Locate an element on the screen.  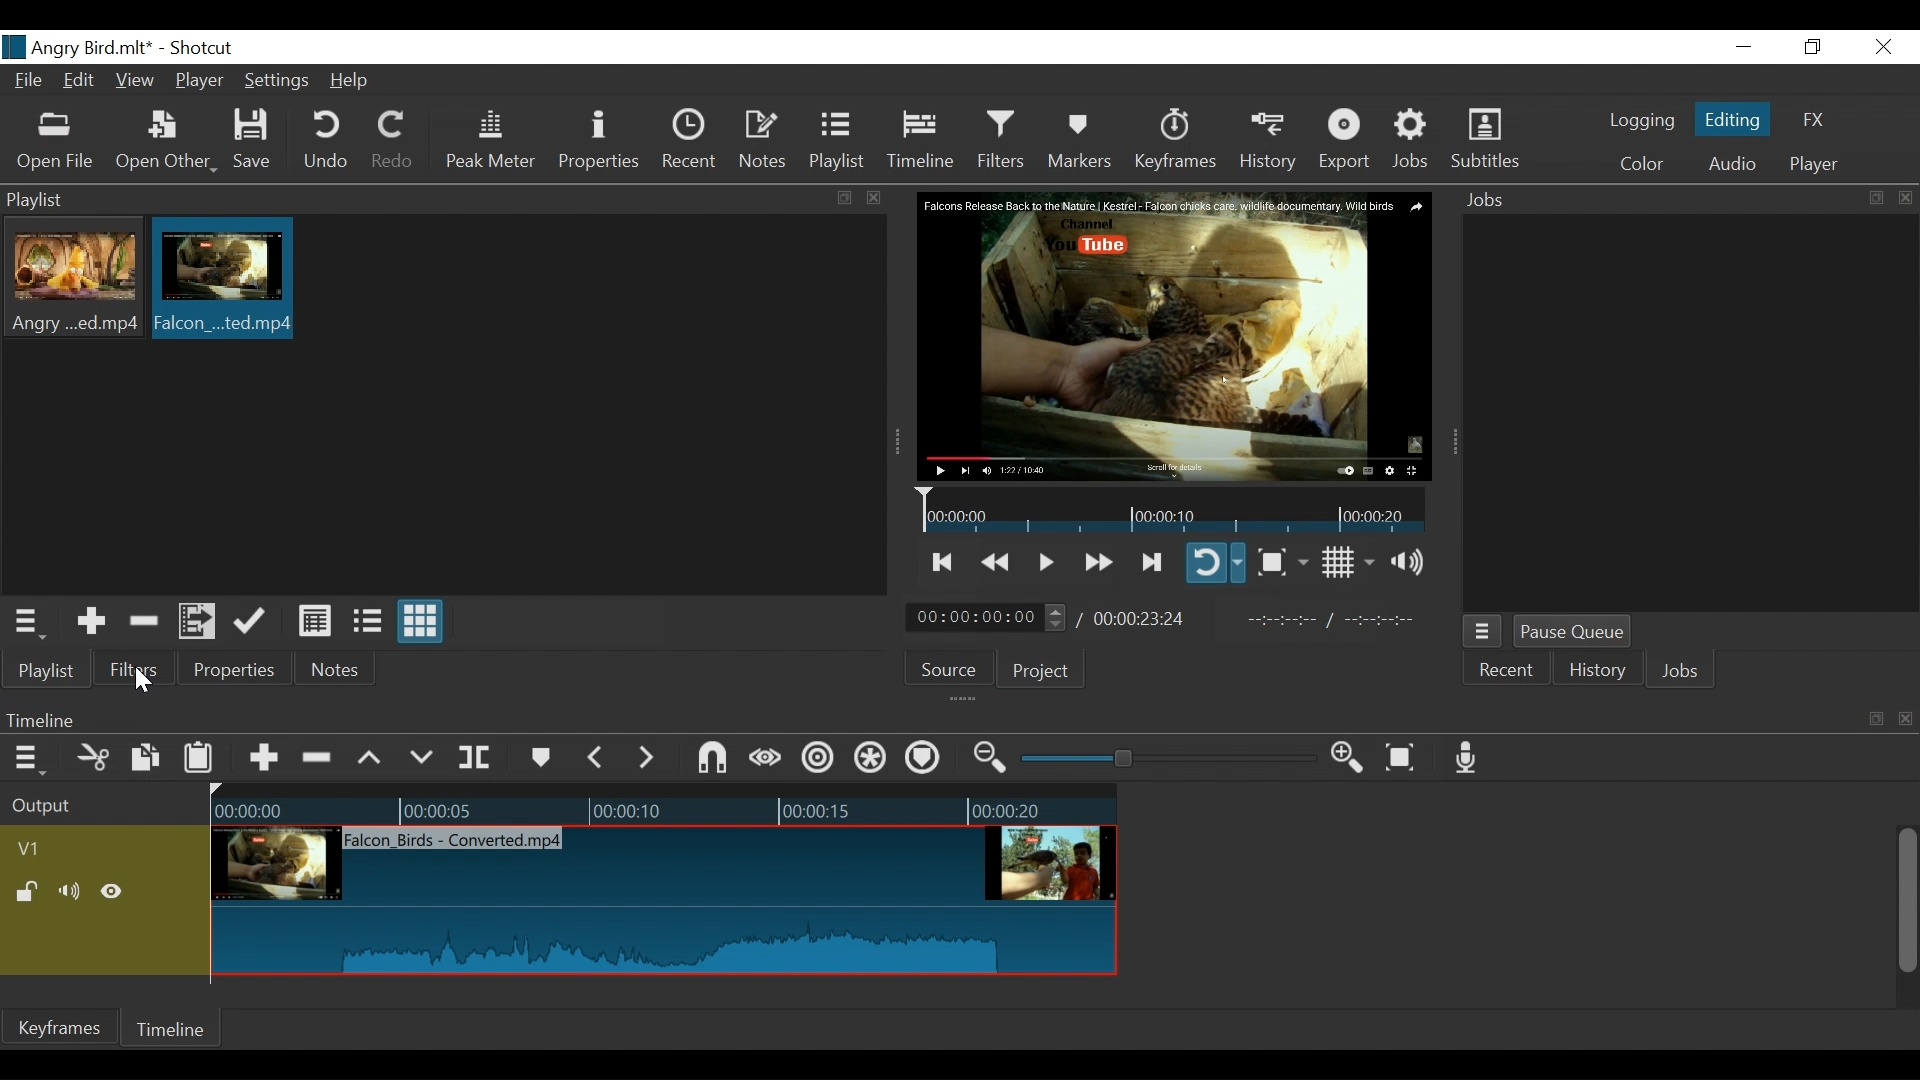
Help is located at coordinates (356, 80).